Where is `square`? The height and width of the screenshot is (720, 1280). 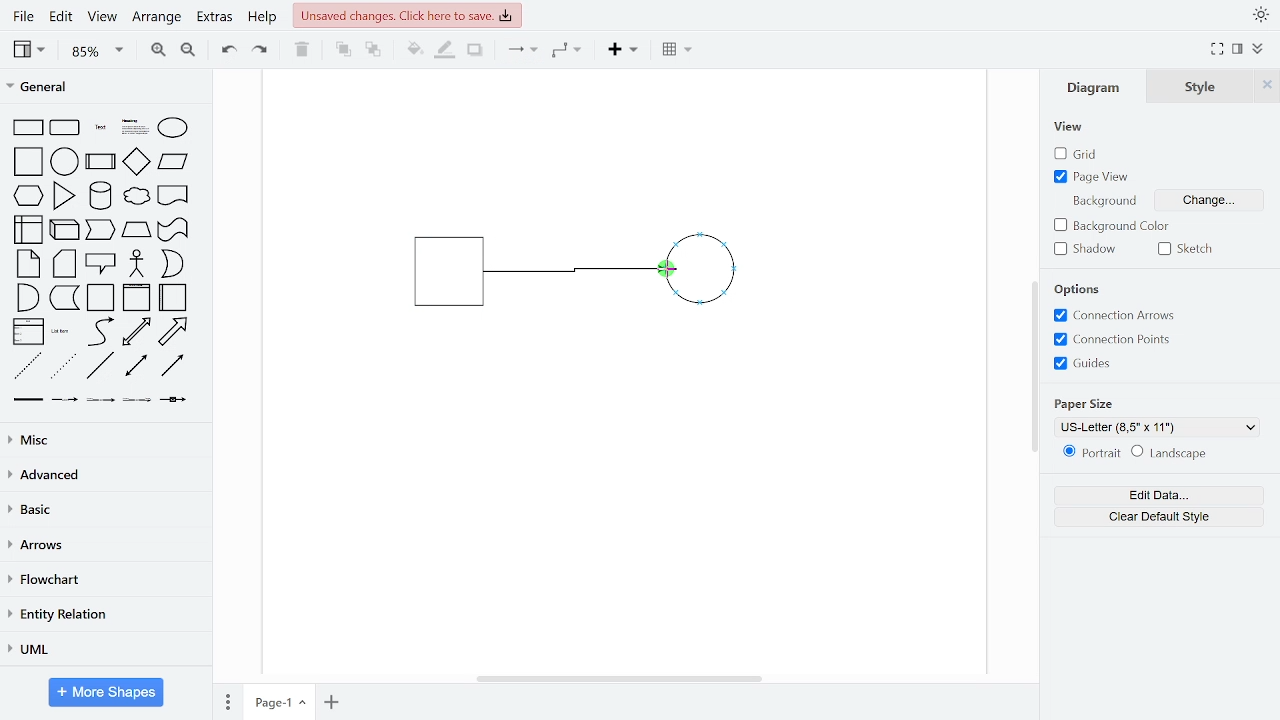 square is located at coordinates (30, 163).